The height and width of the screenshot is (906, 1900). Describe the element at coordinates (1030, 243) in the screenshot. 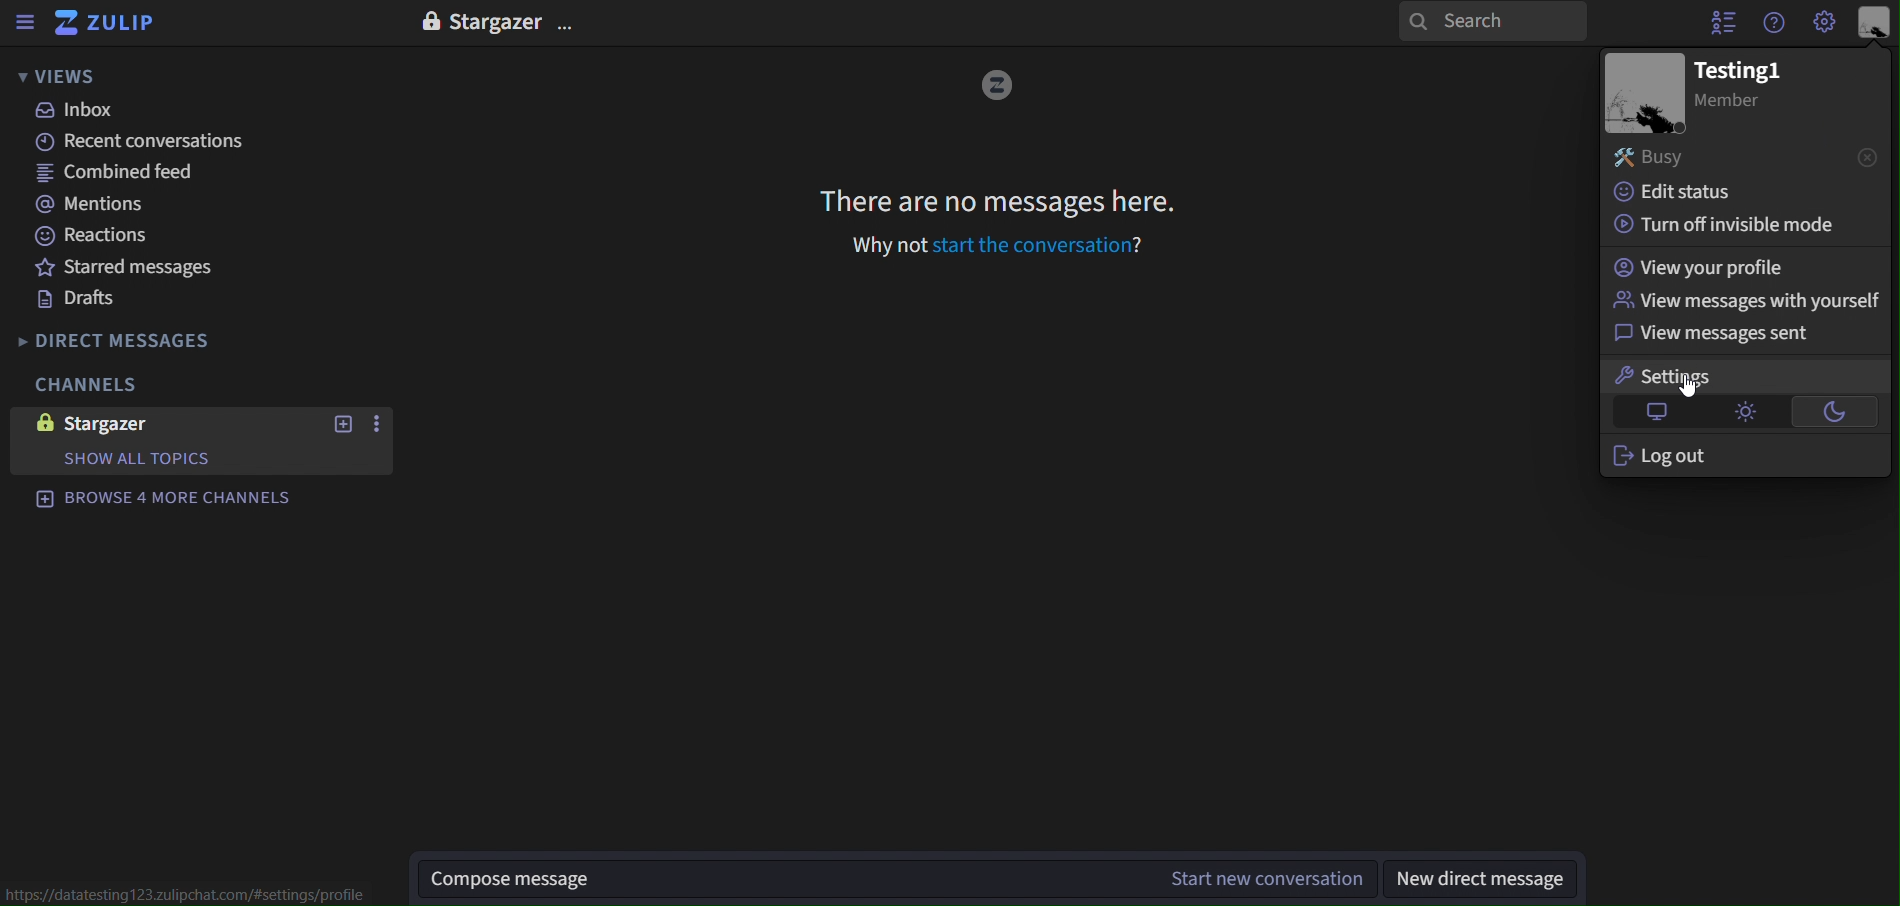

I see `start the conversation` at that location.